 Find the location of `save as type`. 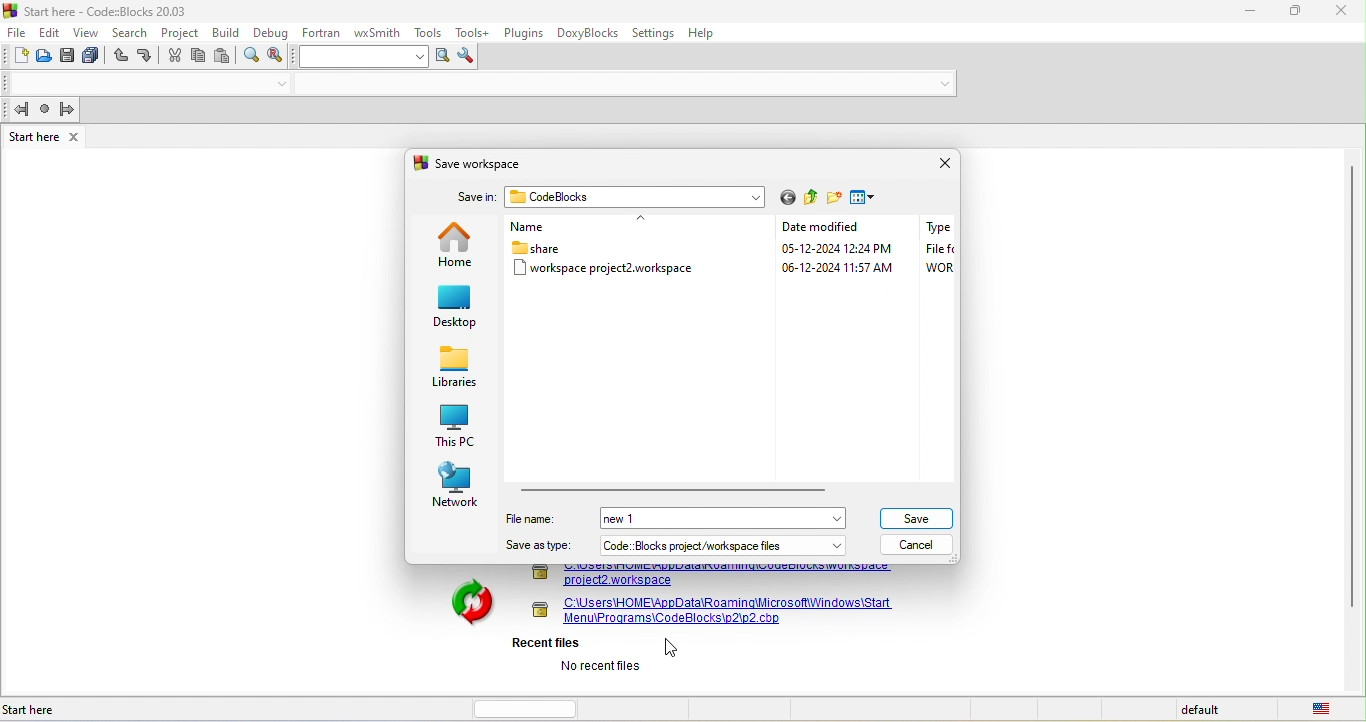

save as type is located at coordinates (539, 546).